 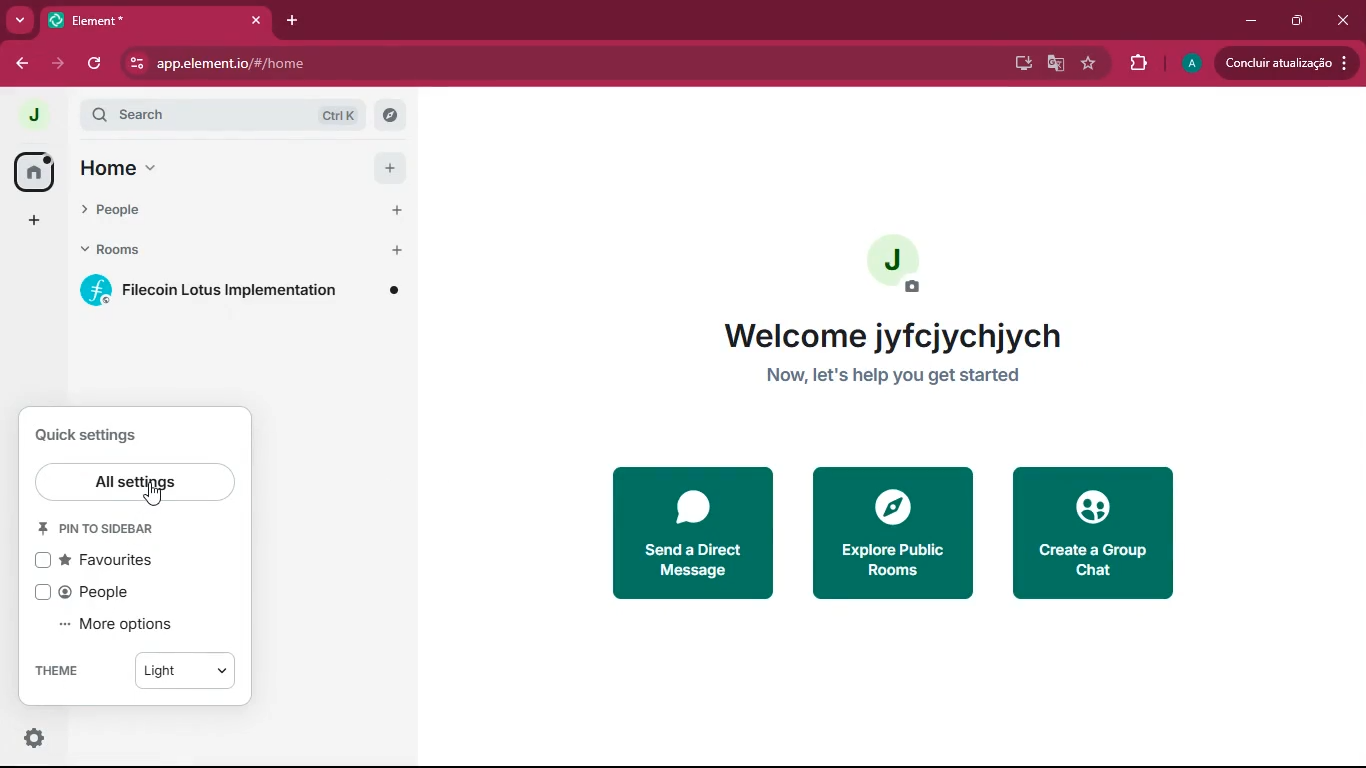 I want to click on back, so click(x=21, y=66).